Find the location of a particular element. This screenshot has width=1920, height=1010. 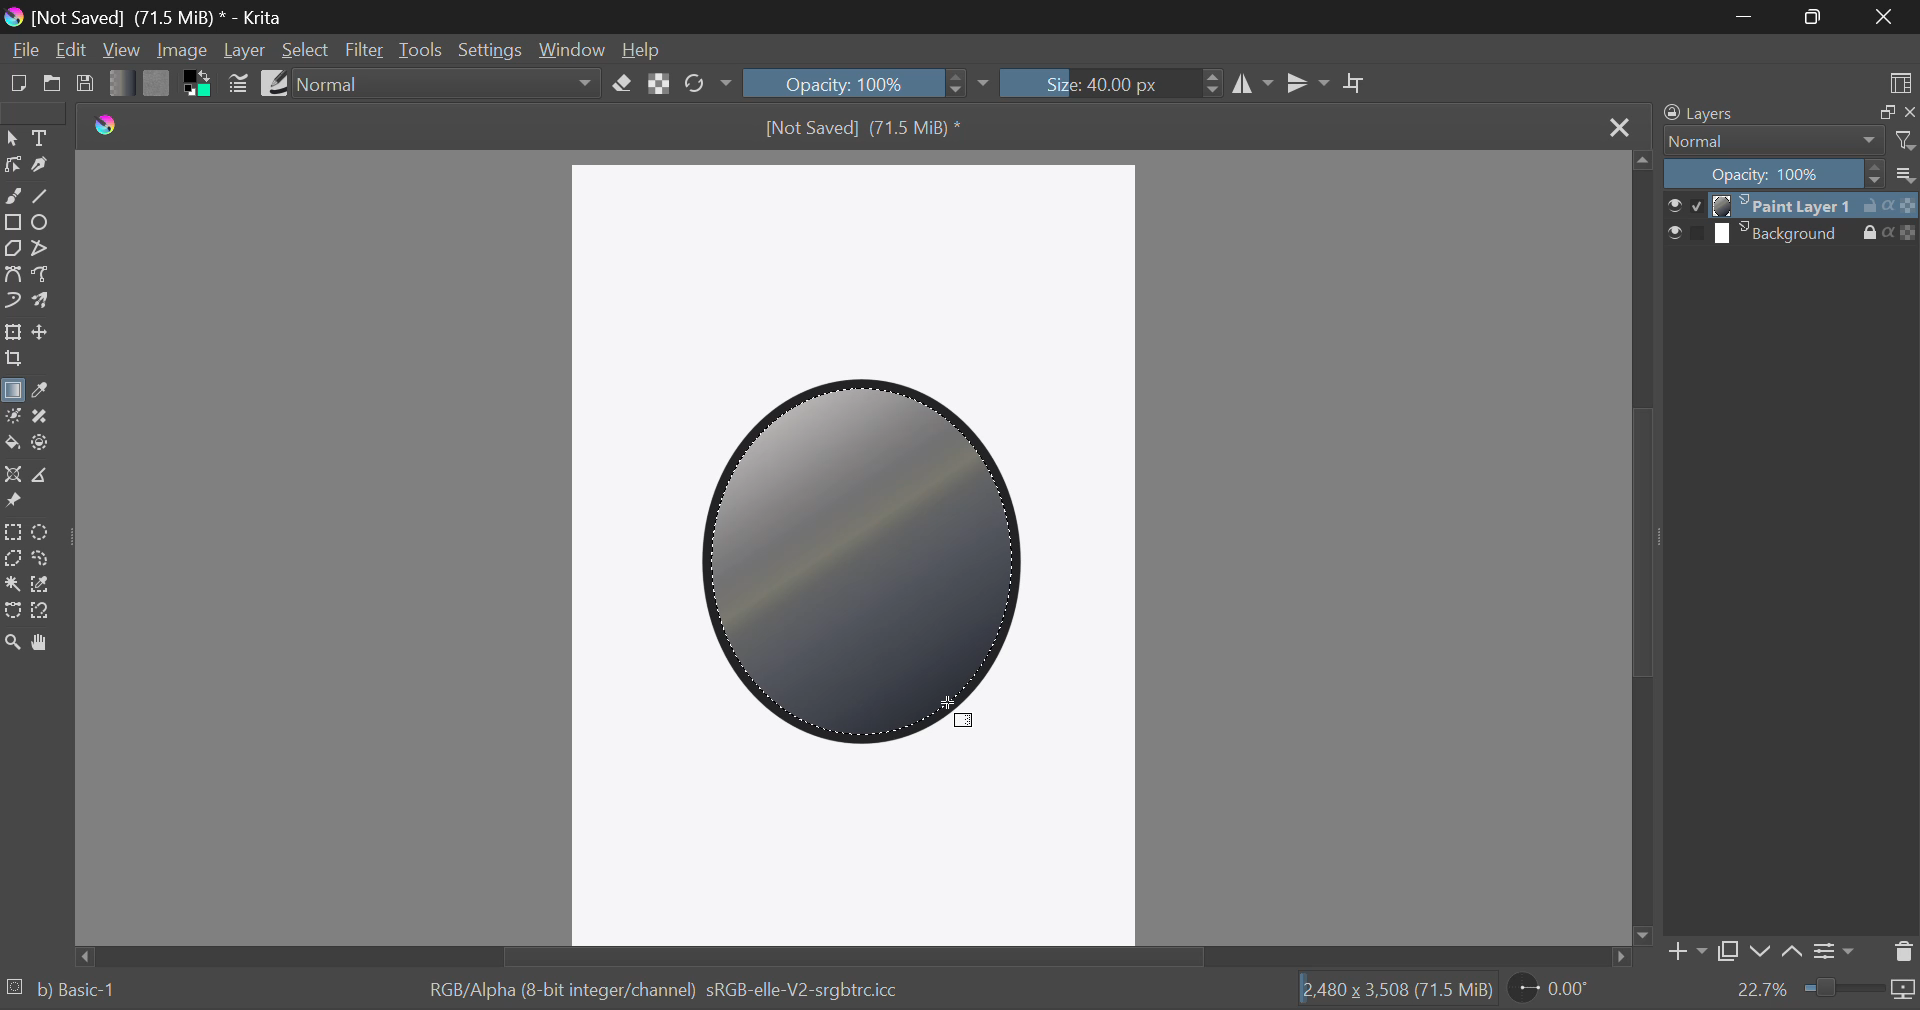

Close is located at coordinates (1889, 18).